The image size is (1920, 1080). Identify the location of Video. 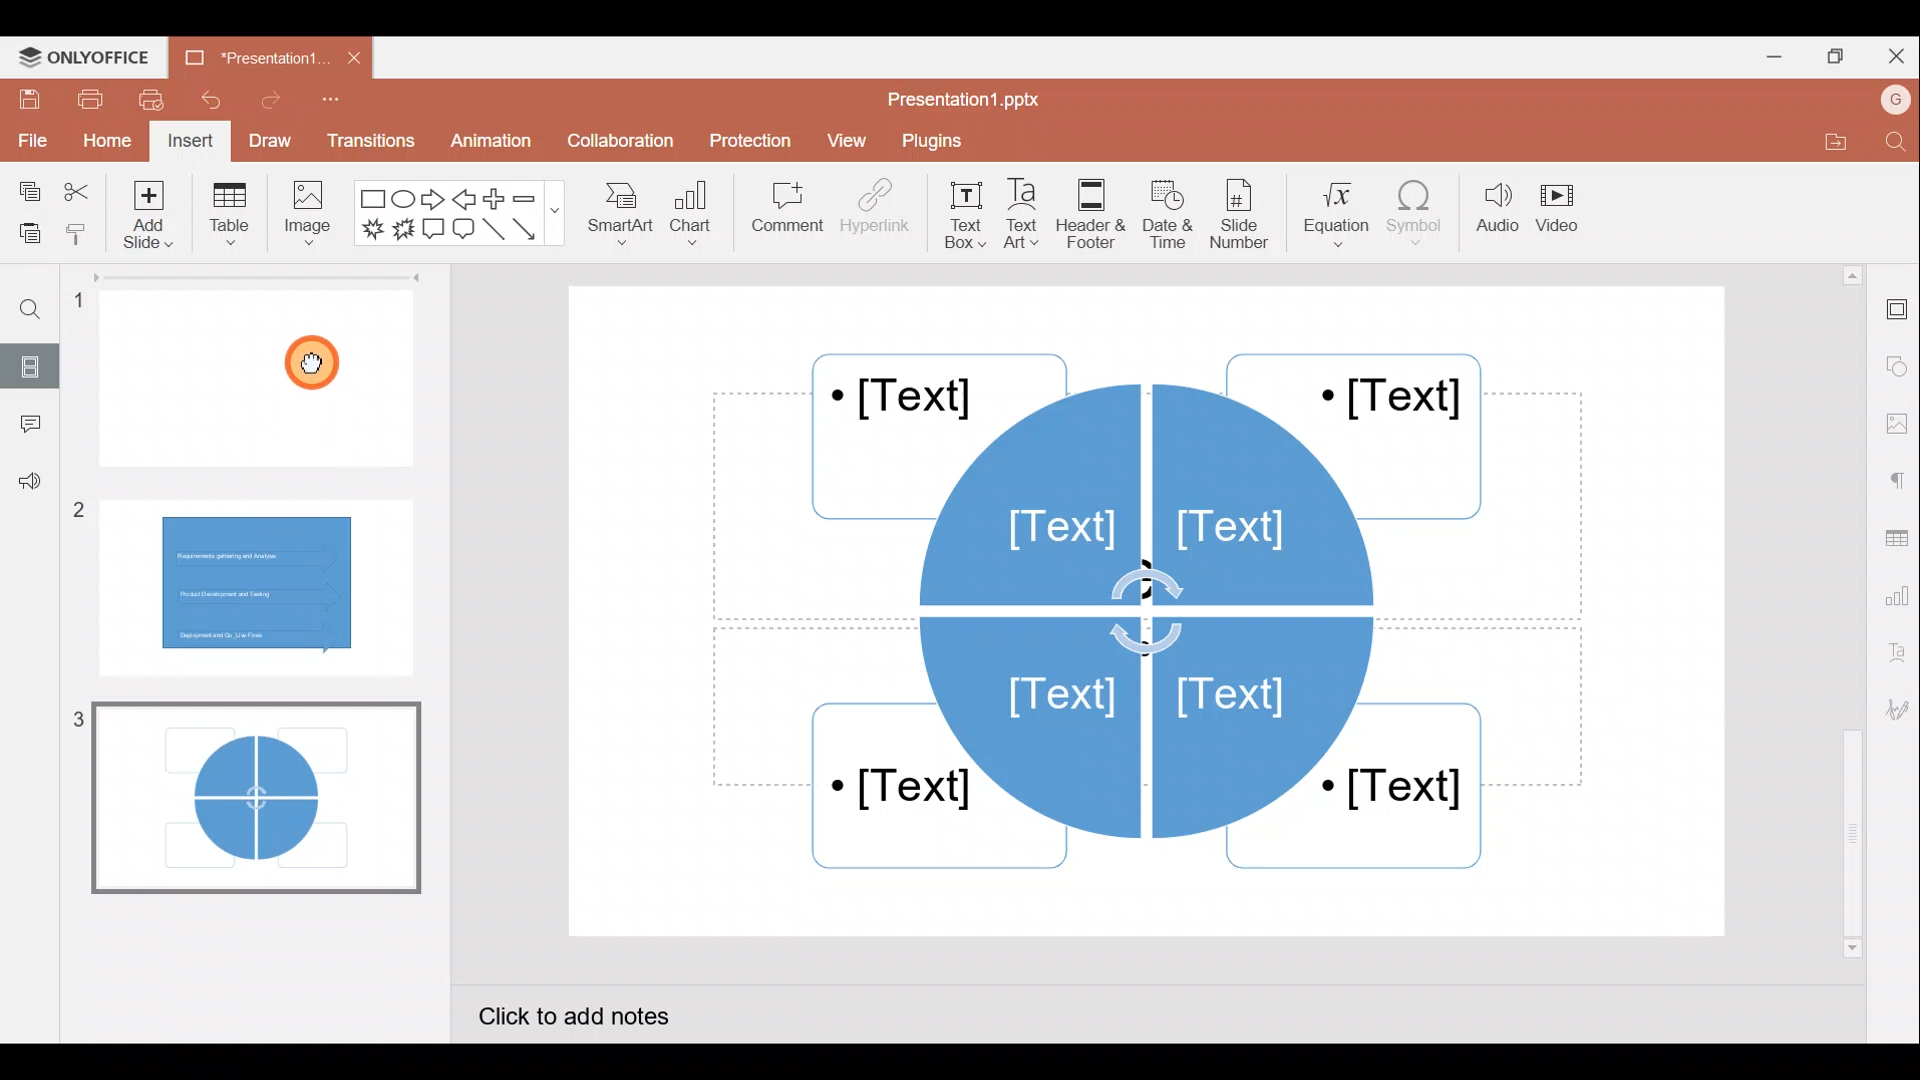
(1565, 207).